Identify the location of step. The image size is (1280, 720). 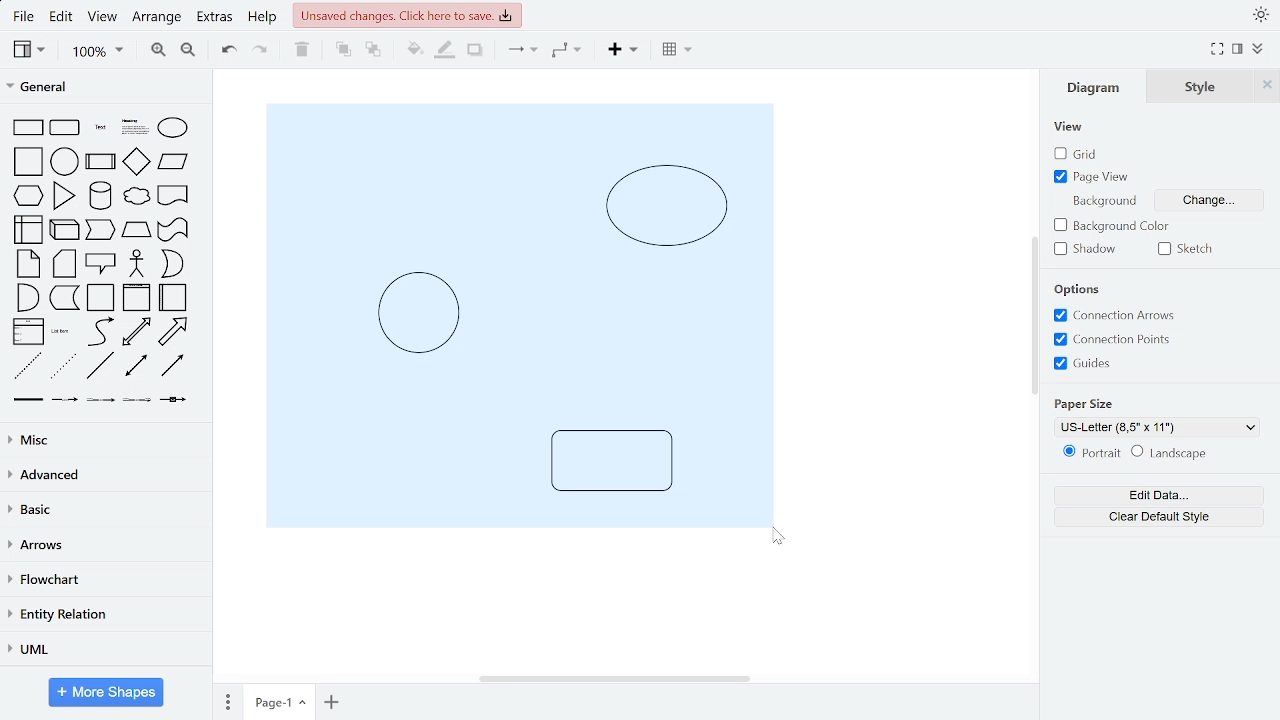
(64, 299).